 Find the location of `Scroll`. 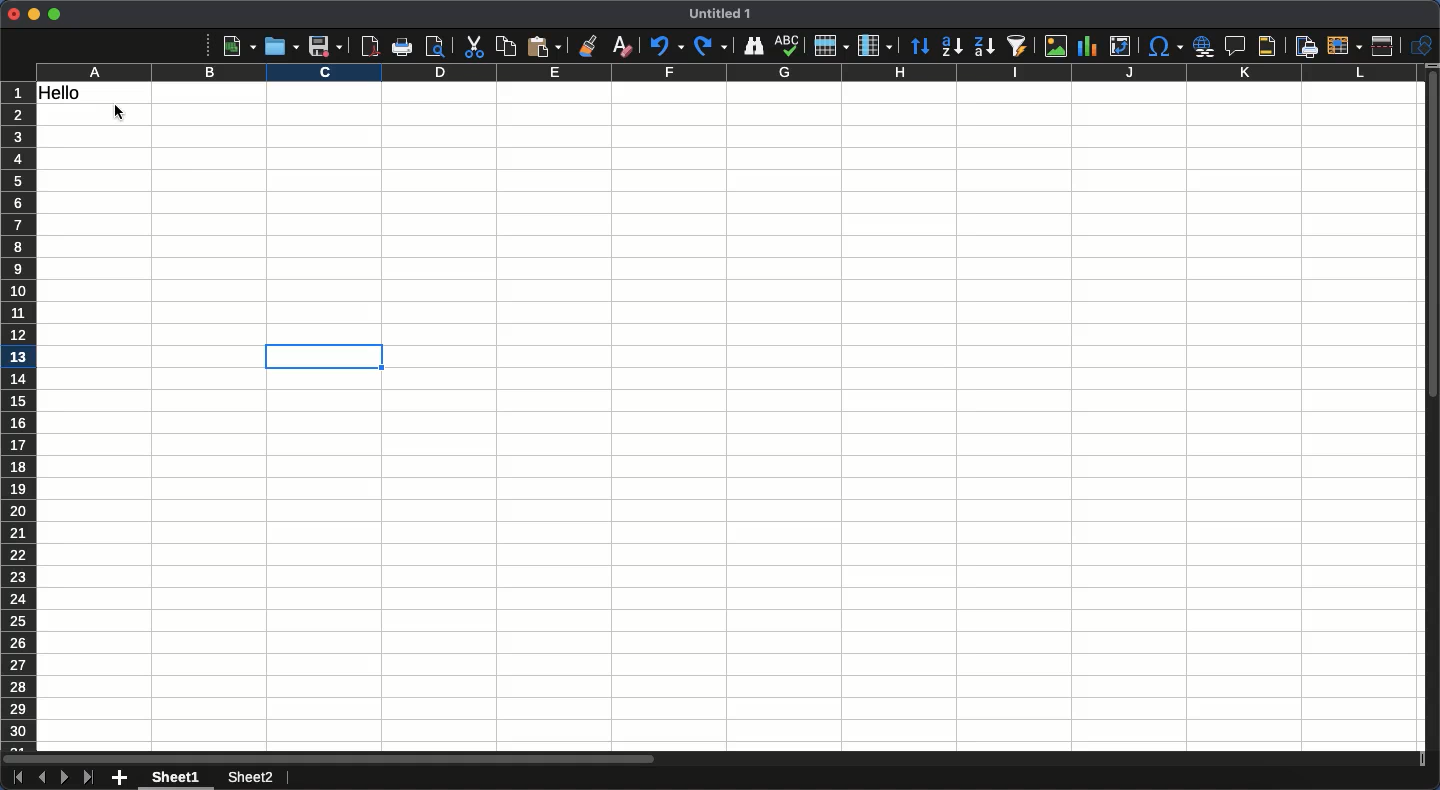

Scroll is located at coordinates (1431, 418).